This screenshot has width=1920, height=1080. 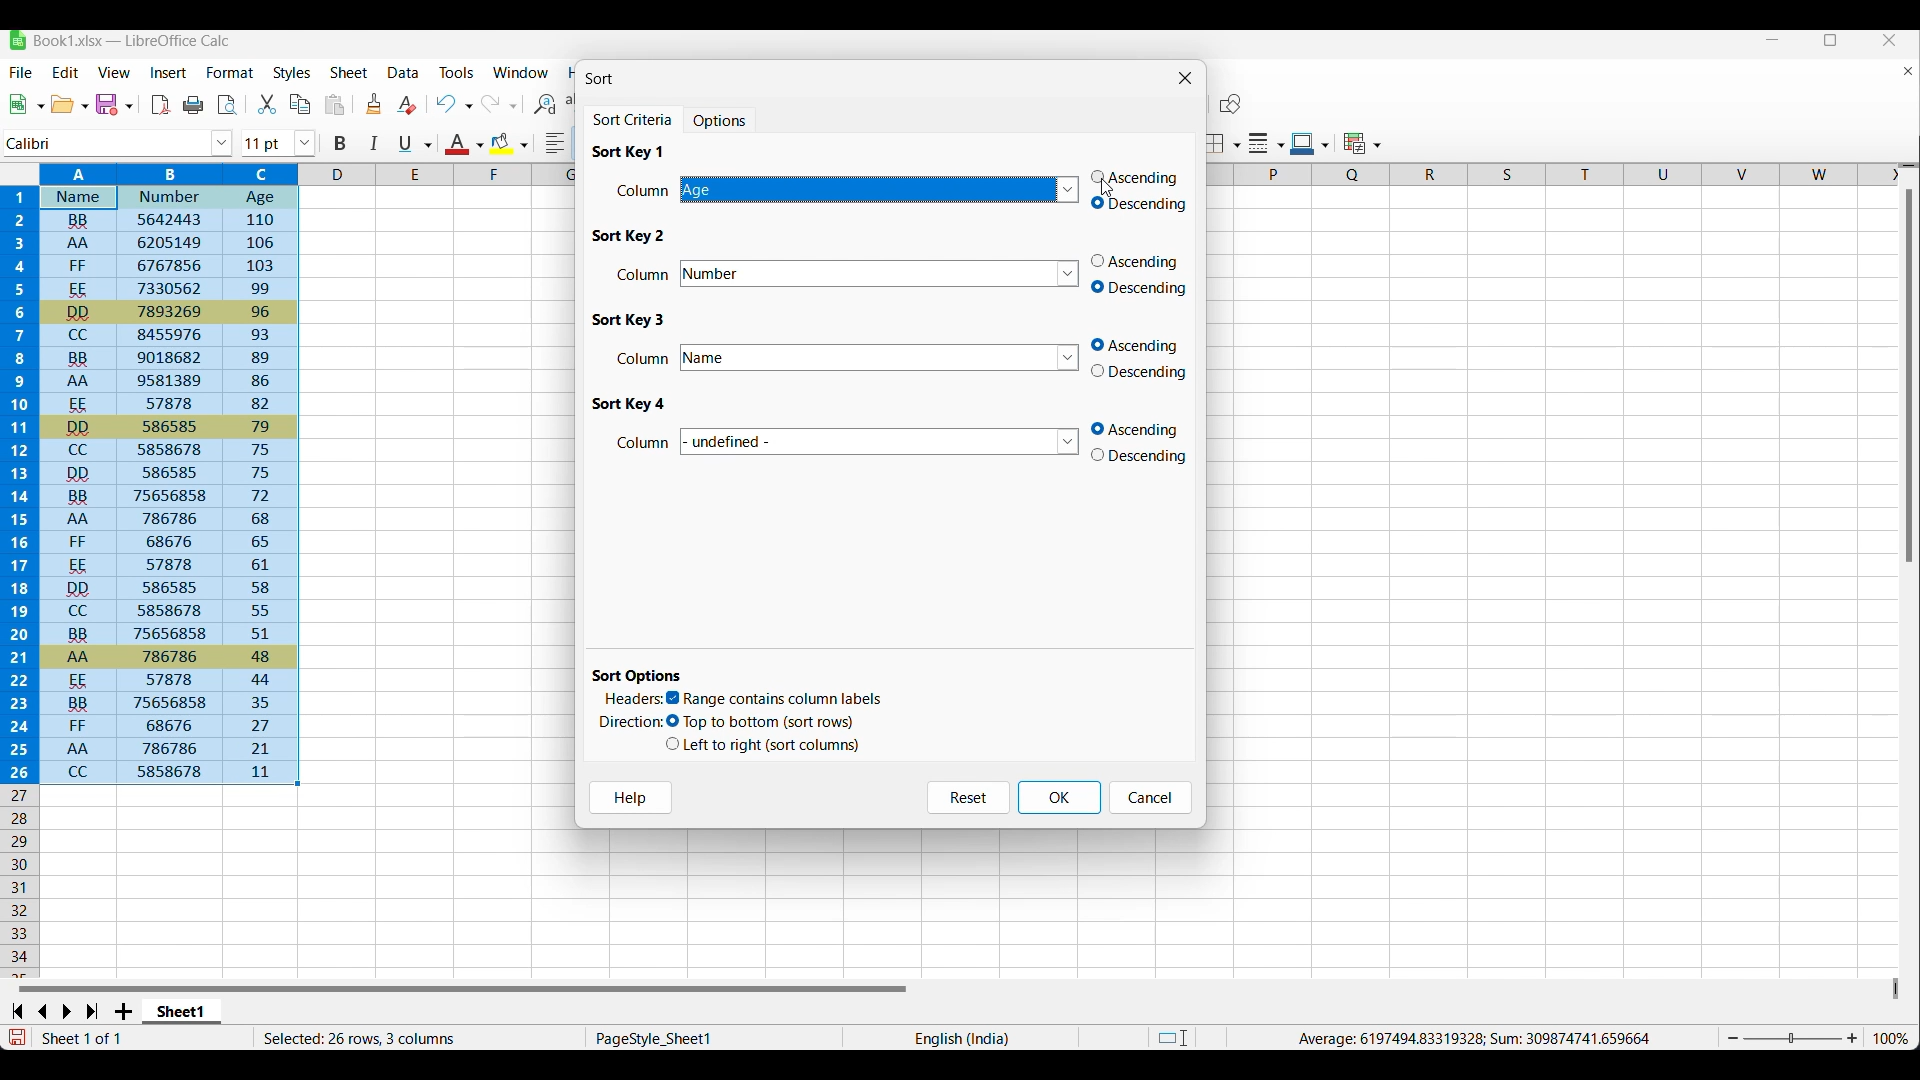 I want to click on column name, so click(x=881, y=441).